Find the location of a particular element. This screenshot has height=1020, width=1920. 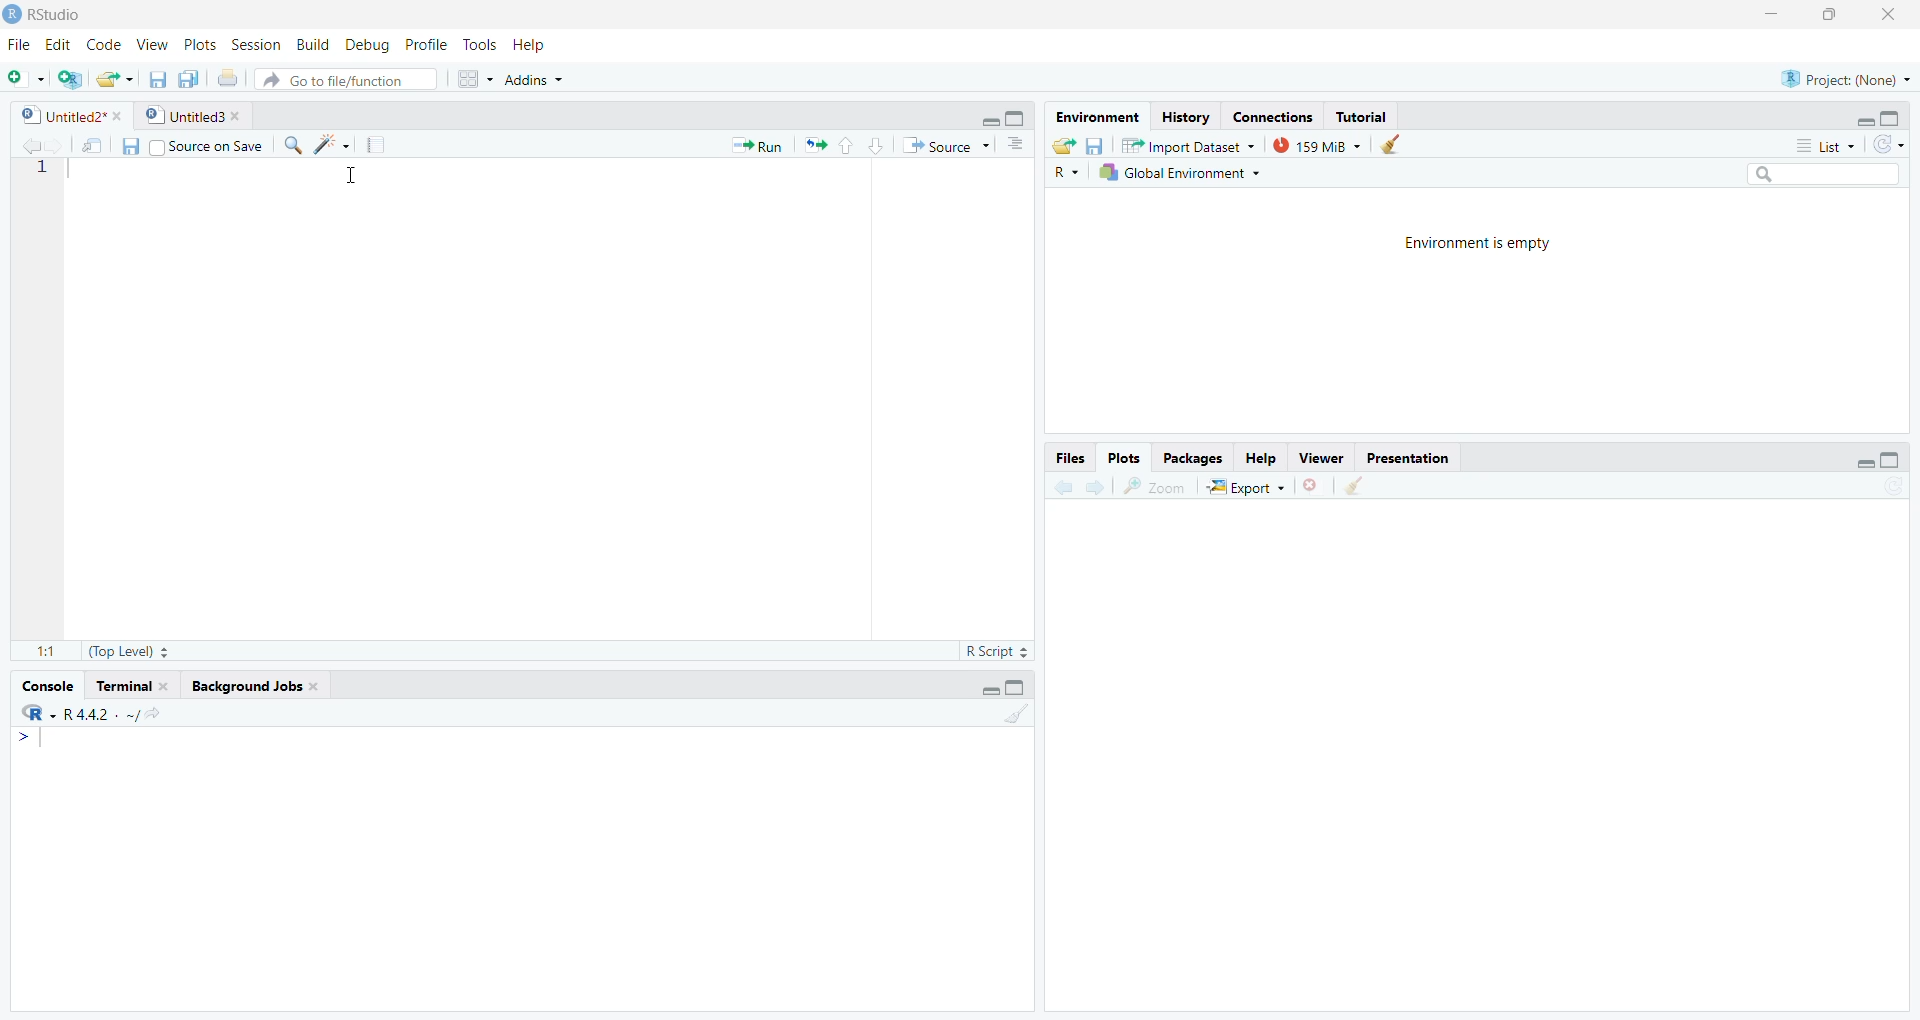

previous is located at coordinates (1061, 489).